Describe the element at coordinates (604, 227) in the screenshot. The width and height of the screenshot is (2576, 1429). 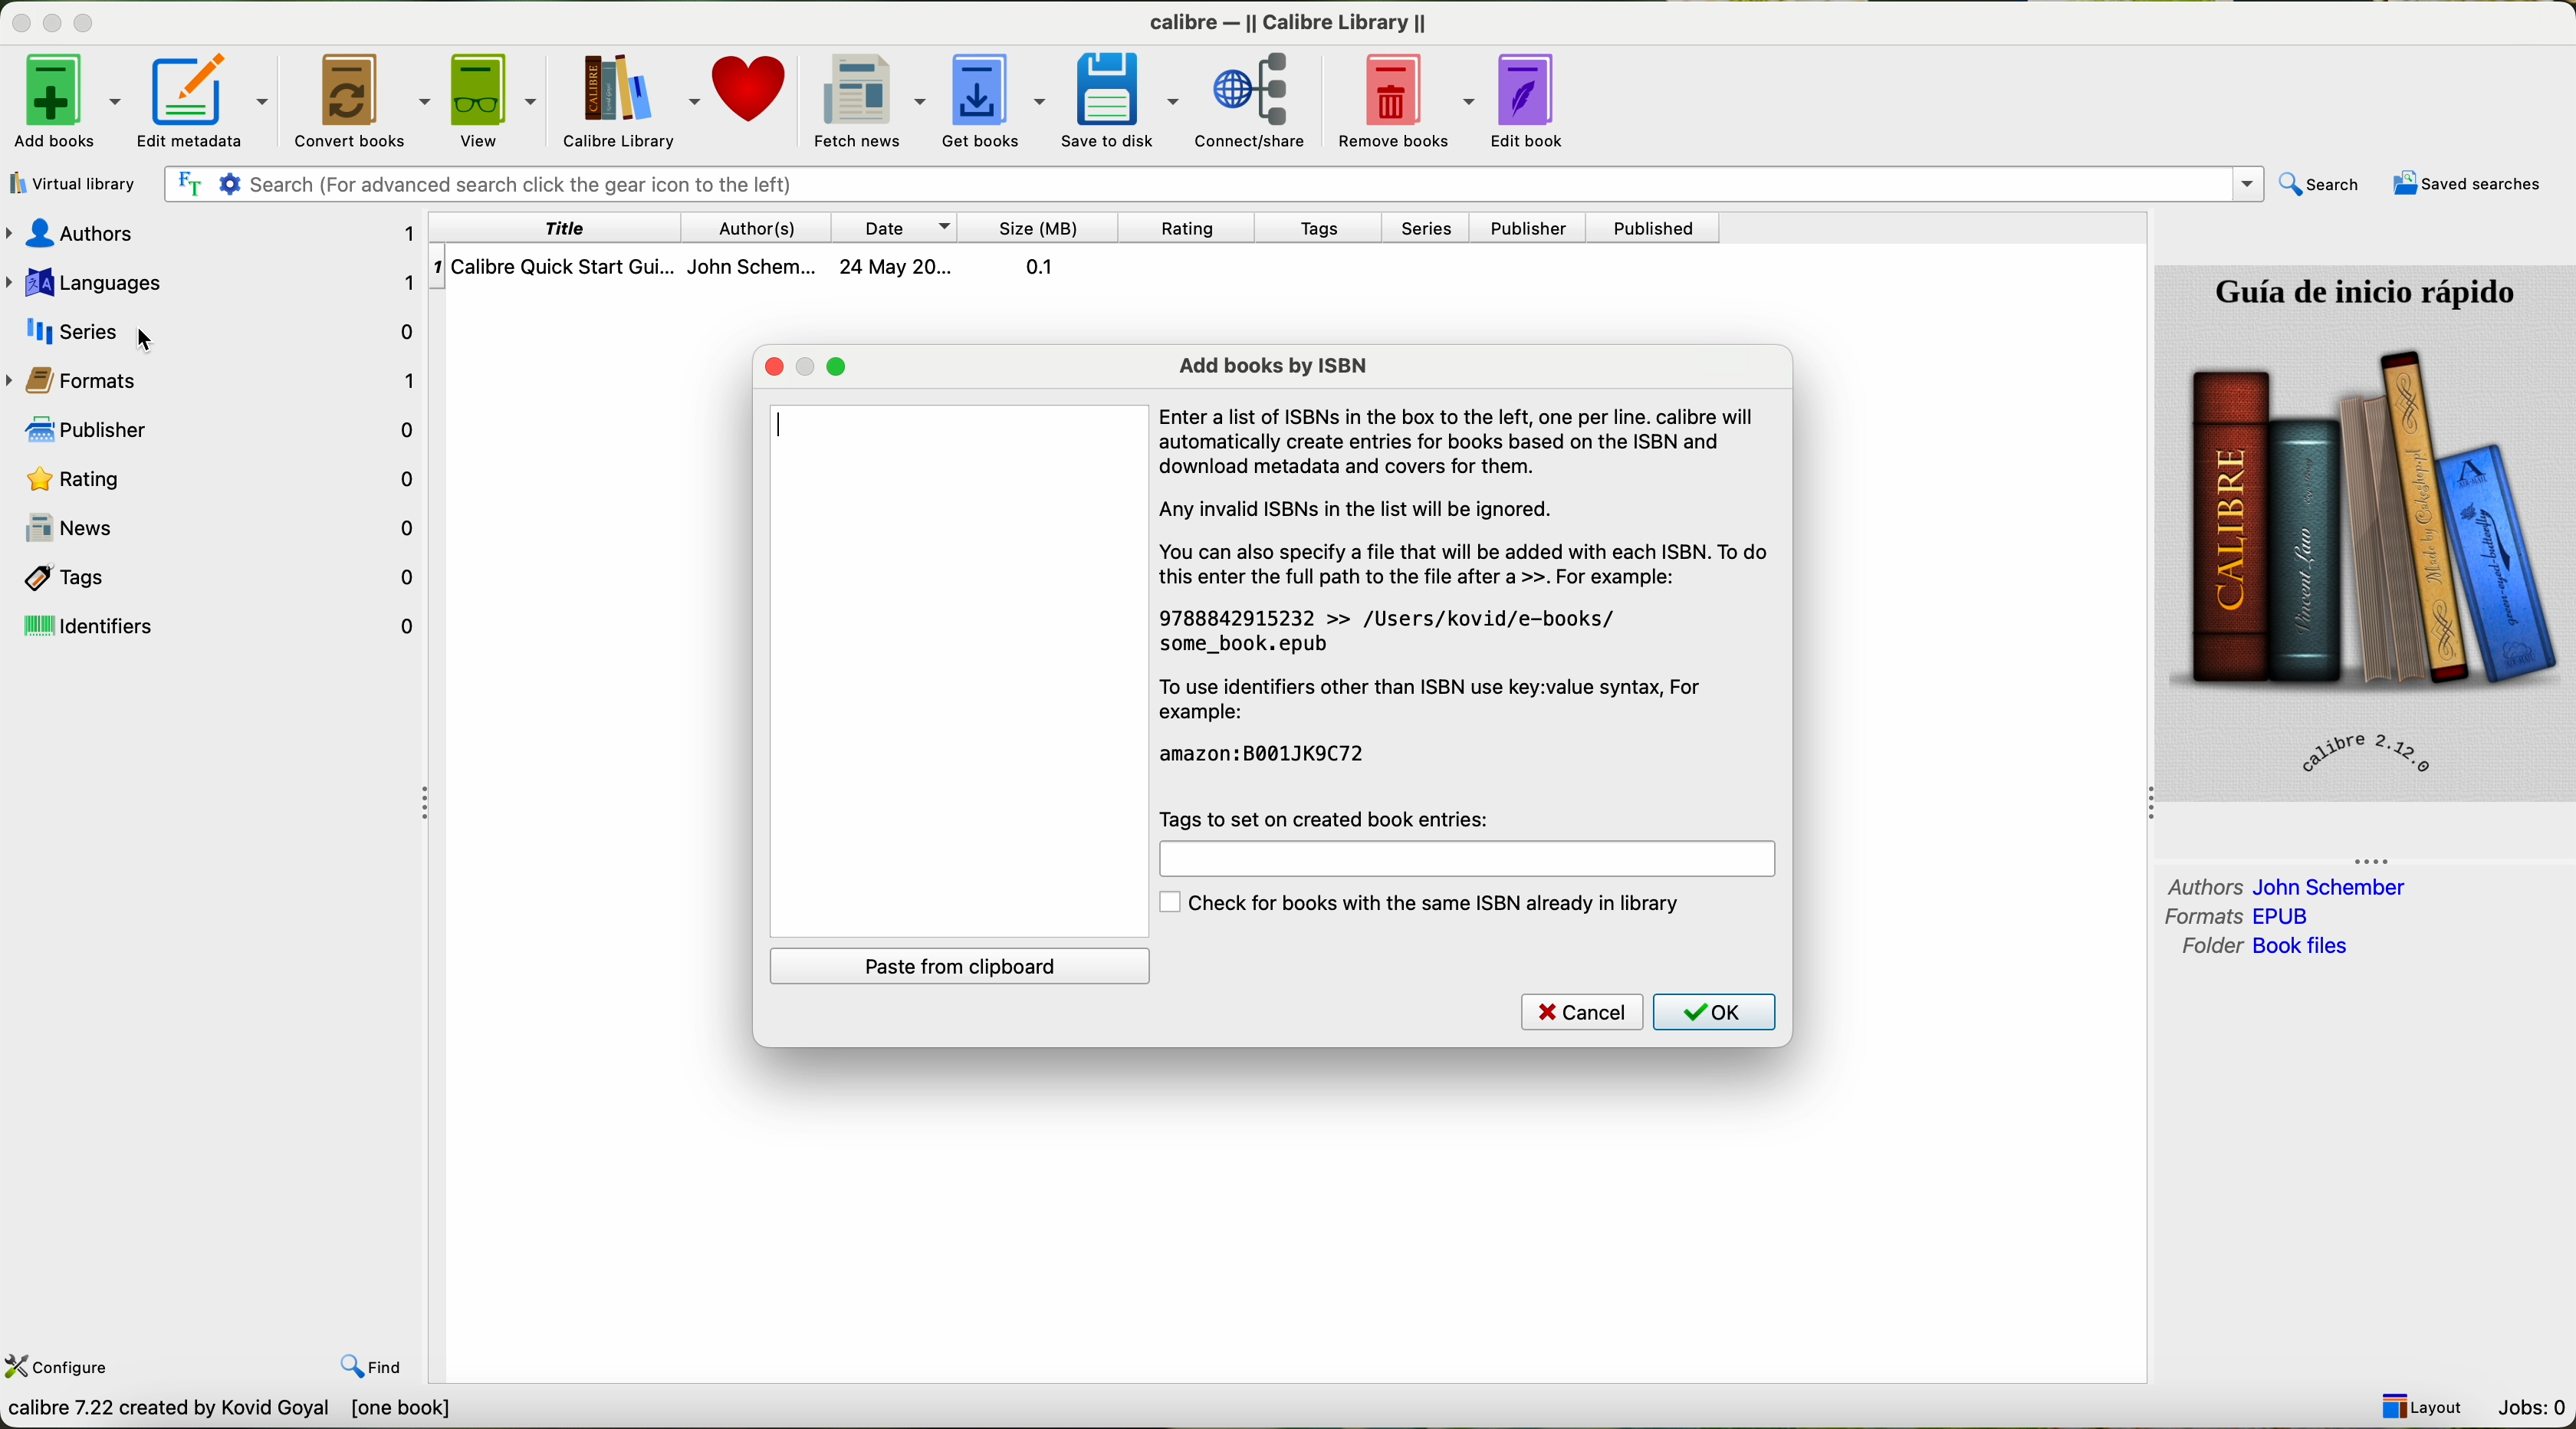
I see `title` at that location.